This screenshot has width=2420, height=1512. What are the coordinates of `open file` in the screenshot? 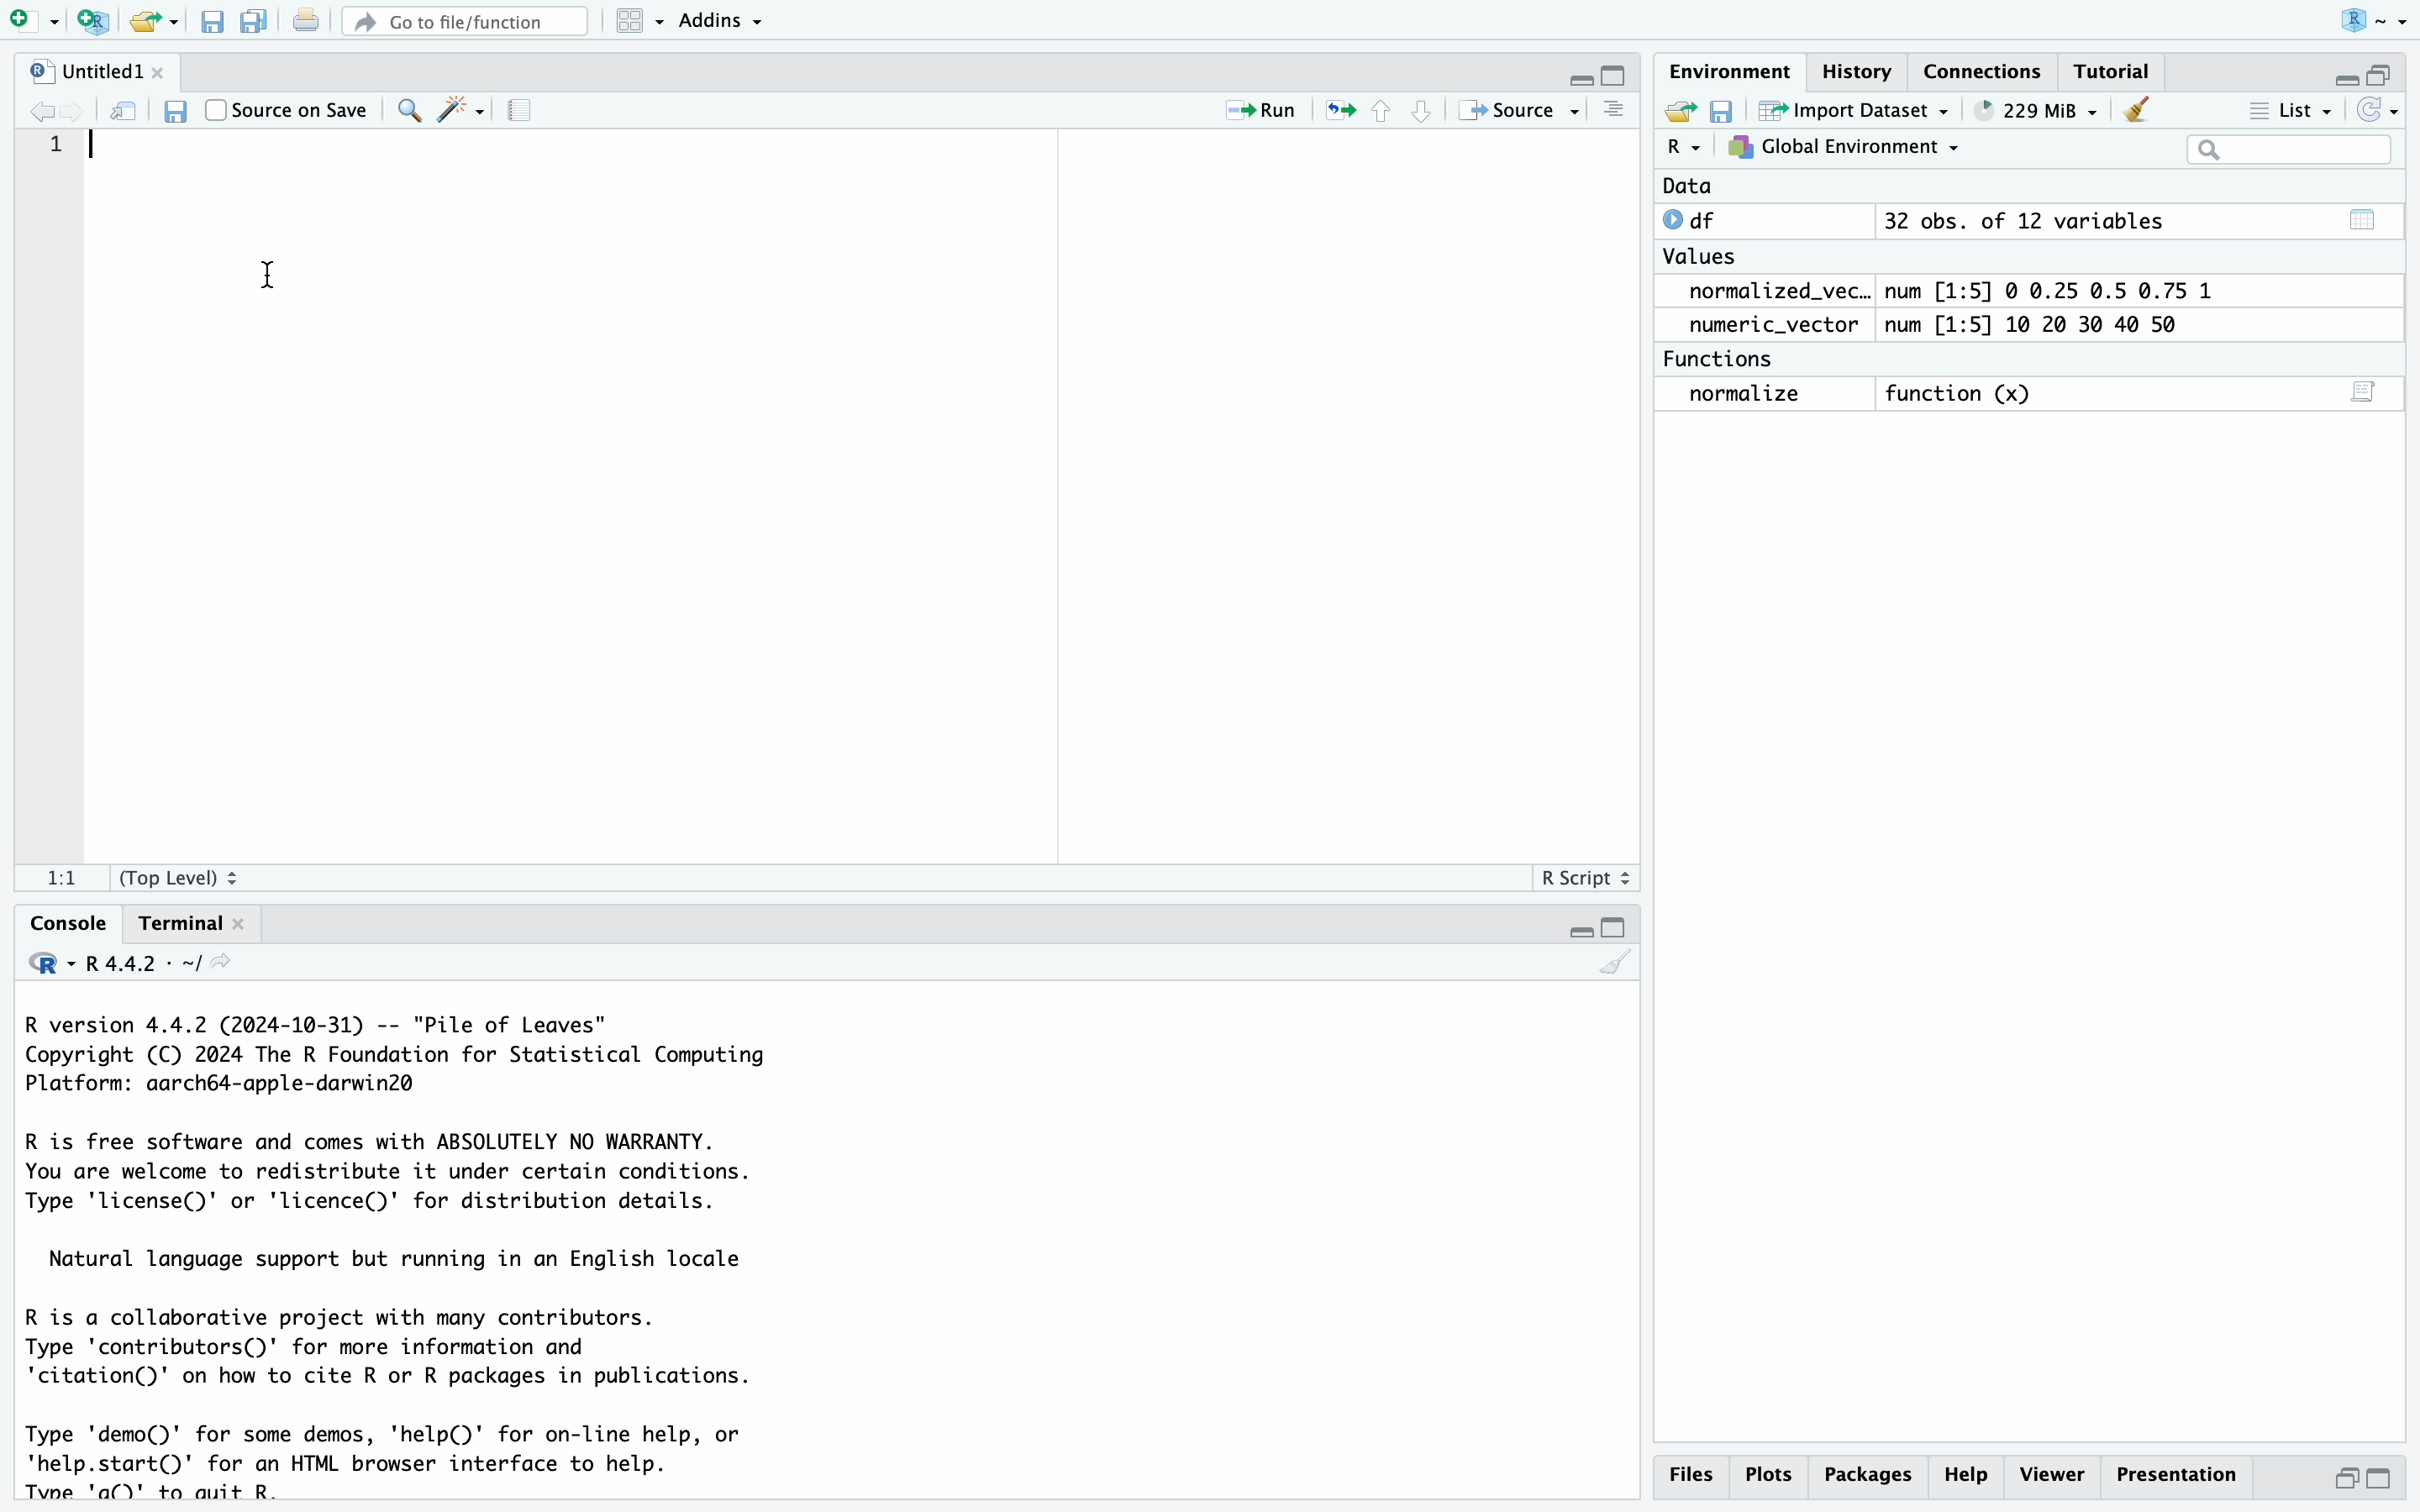 It's located at (148, 24).